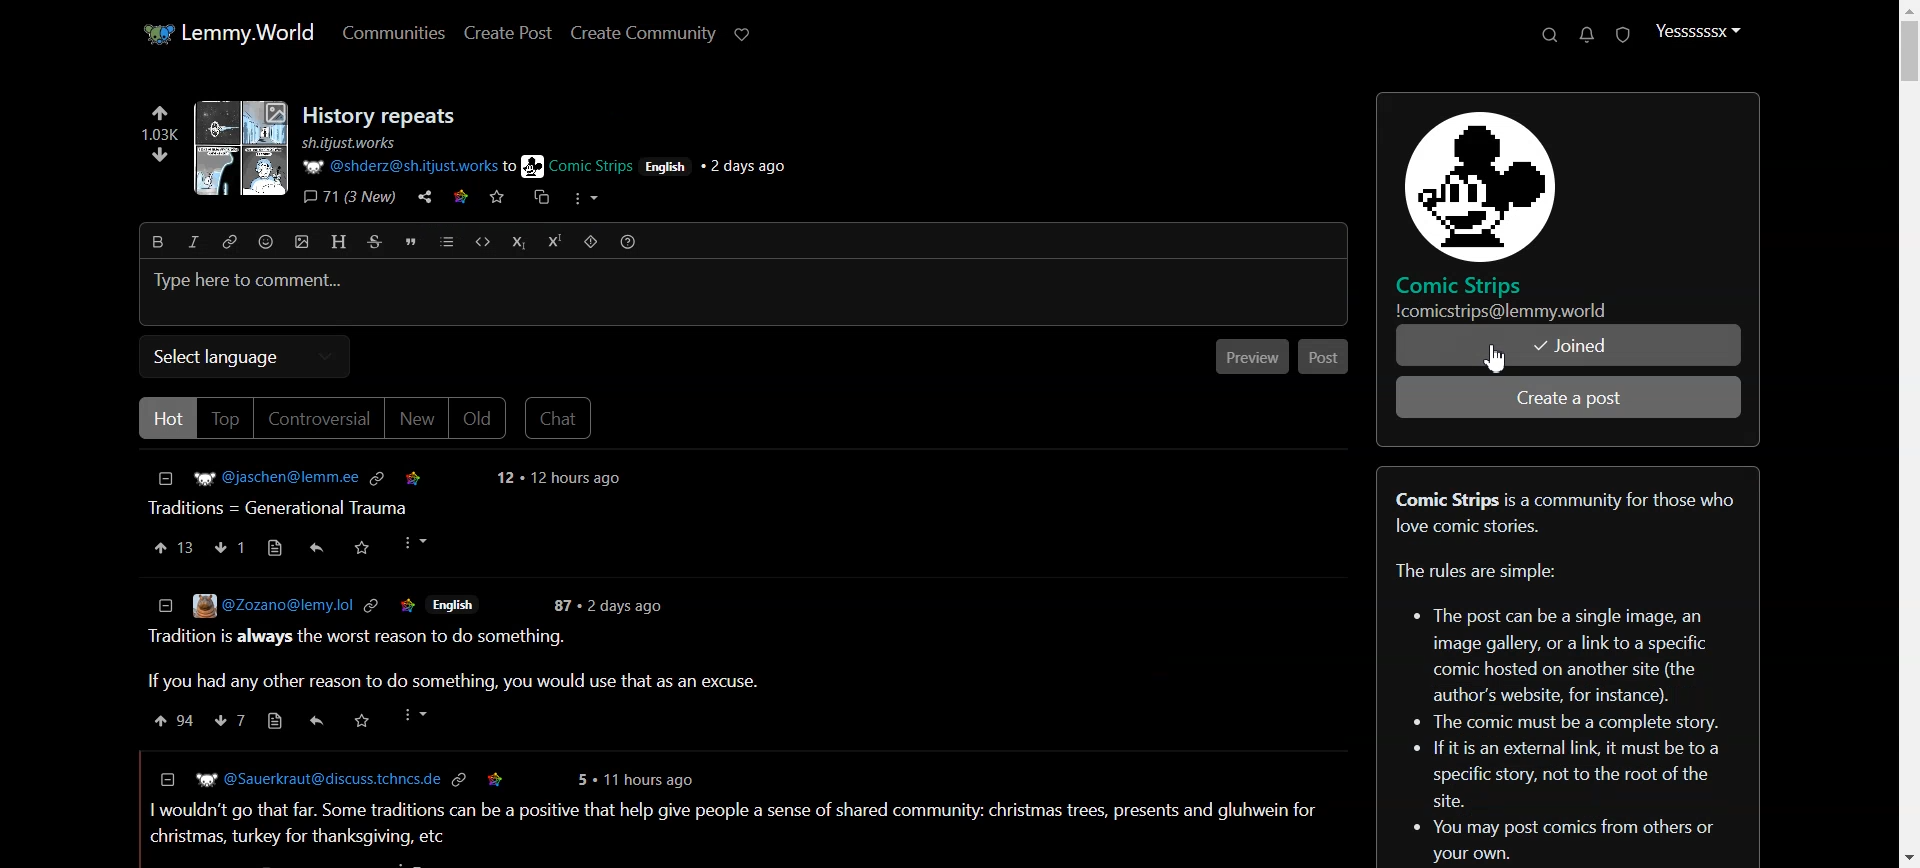 This screenshot has height=868, width=1920. Describe the element at coordinates (380, 476) in the screenshot. I see `Link` at that location.